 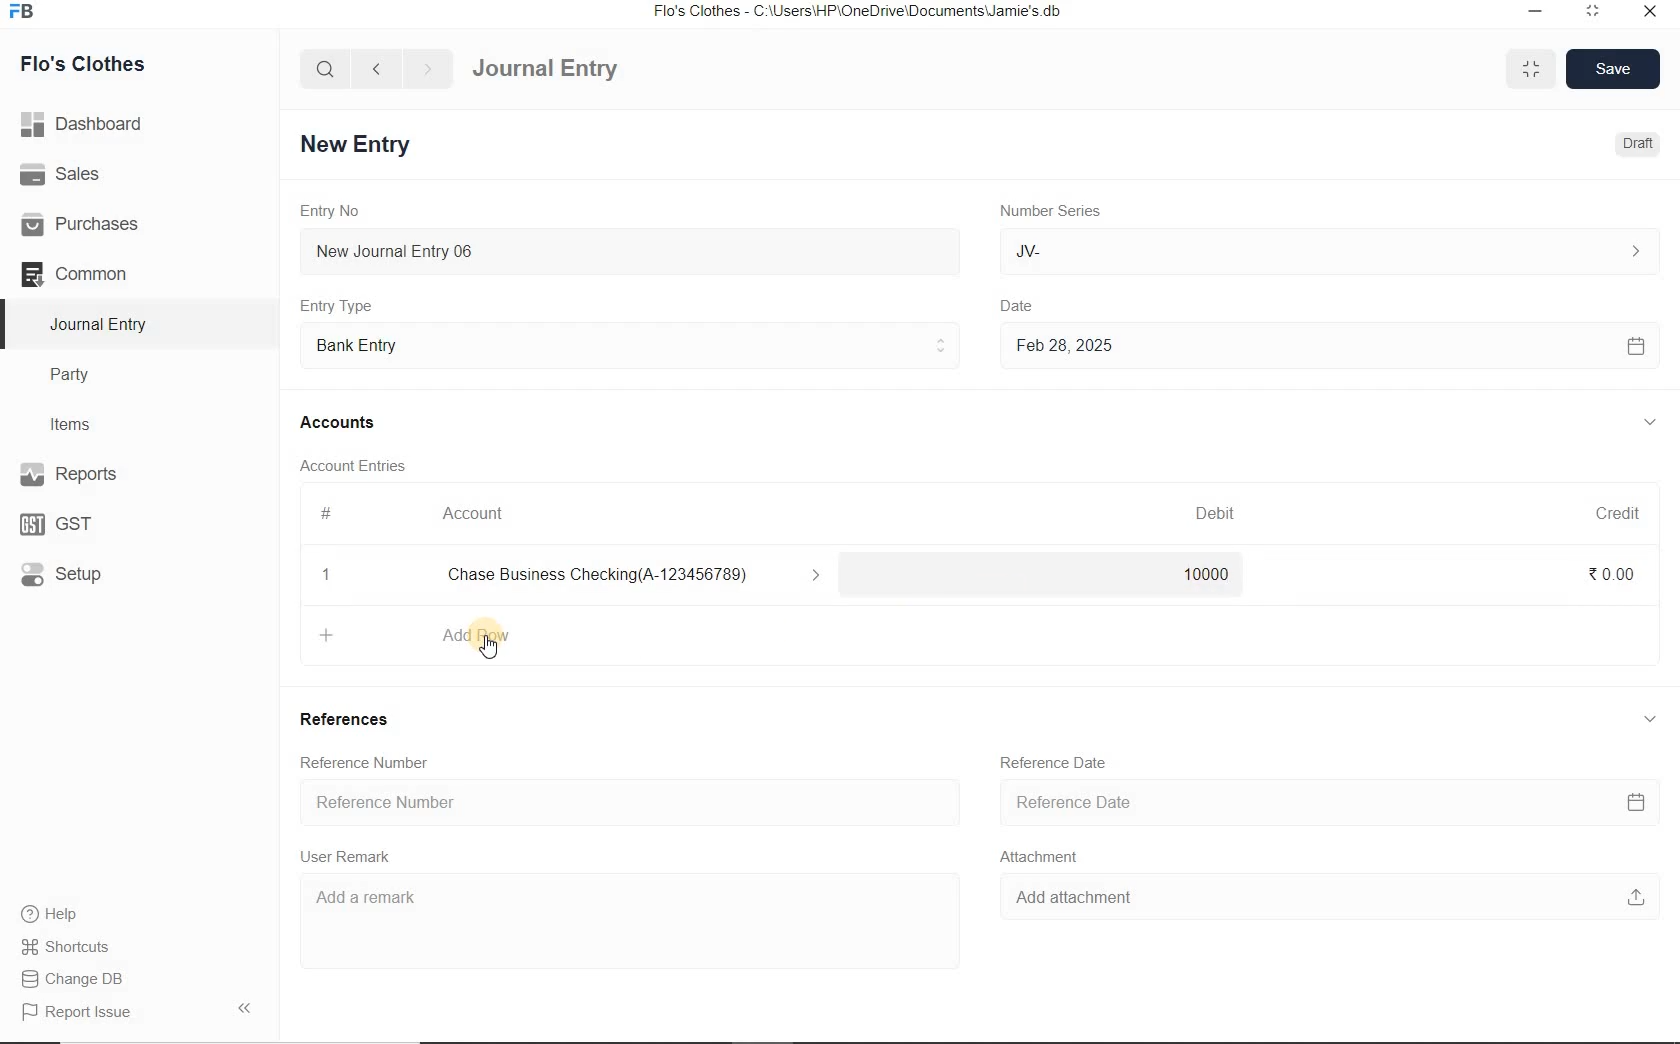 I want to click on minimize, so click(x=1533, y=10).